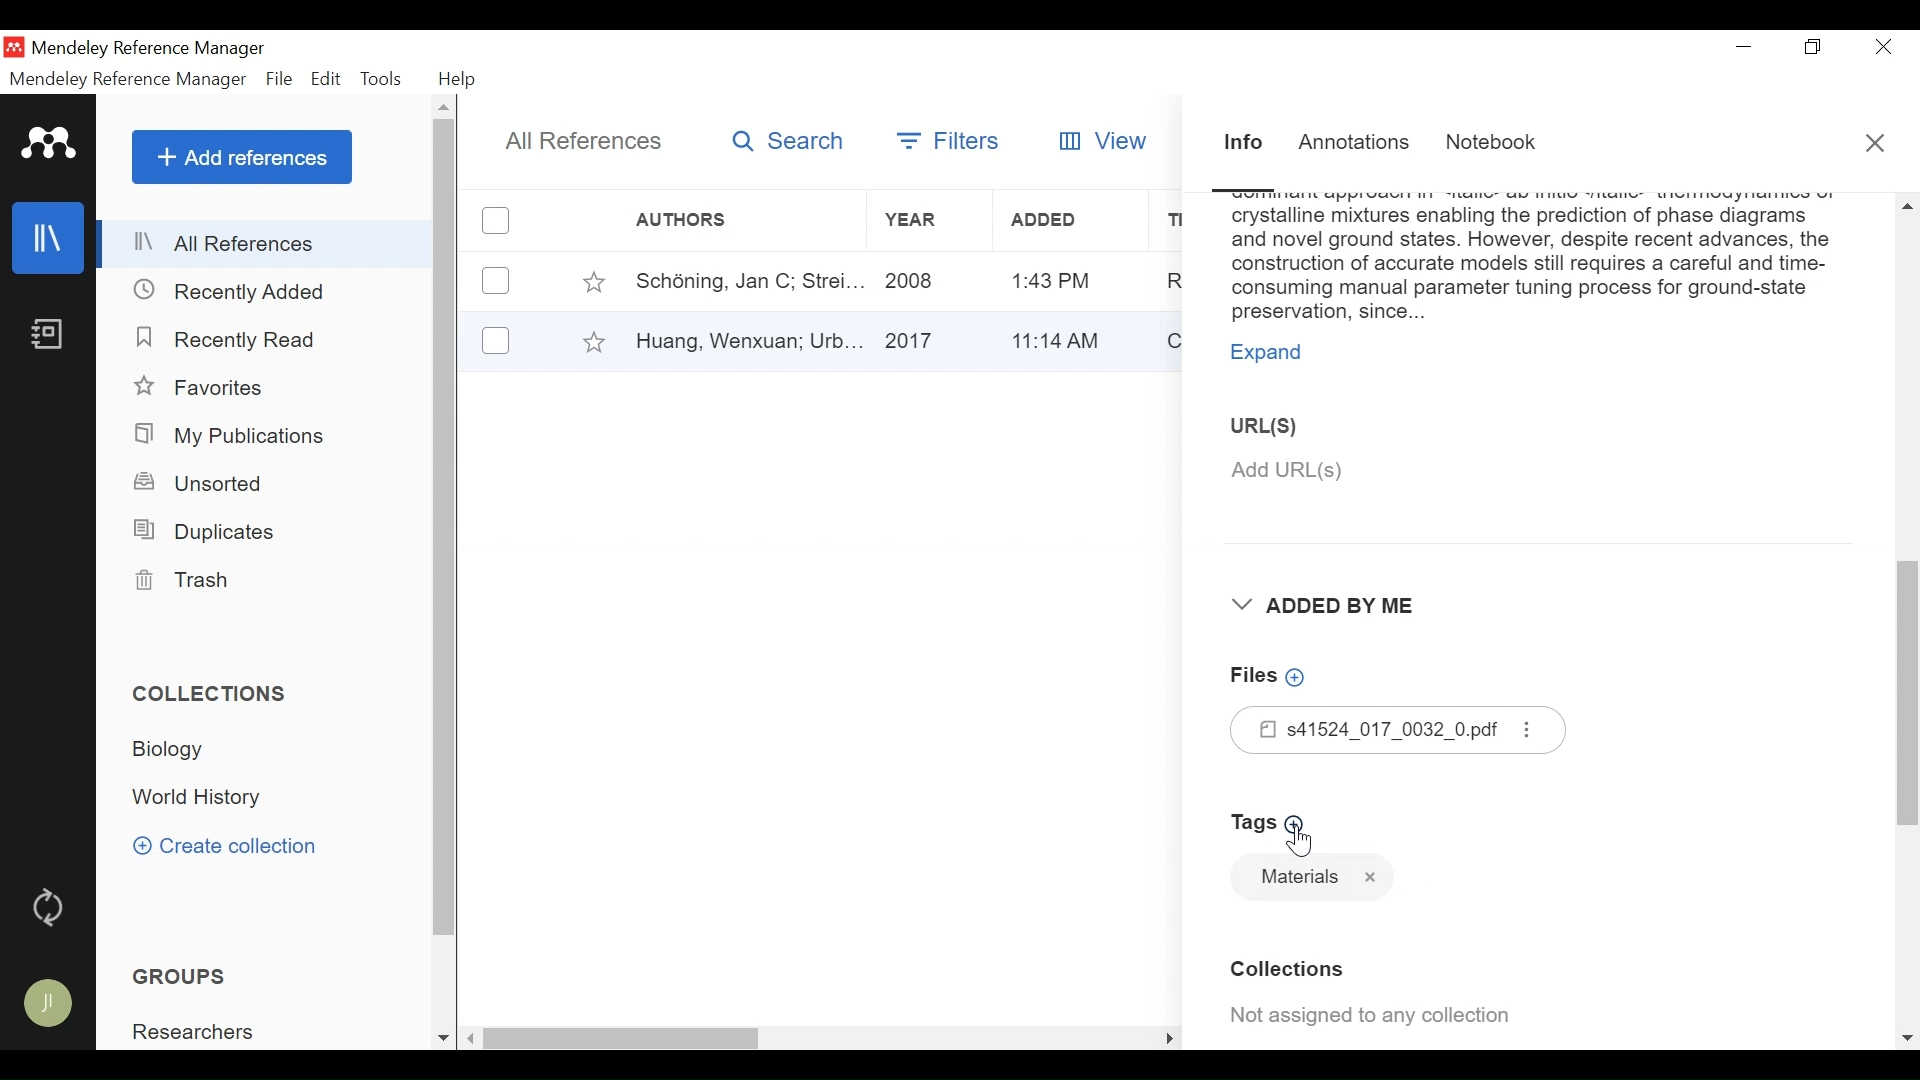 Image resolution: width=1920 pixels, height=1080 pixels. I want to click on (un)select all, so click(496, 221).